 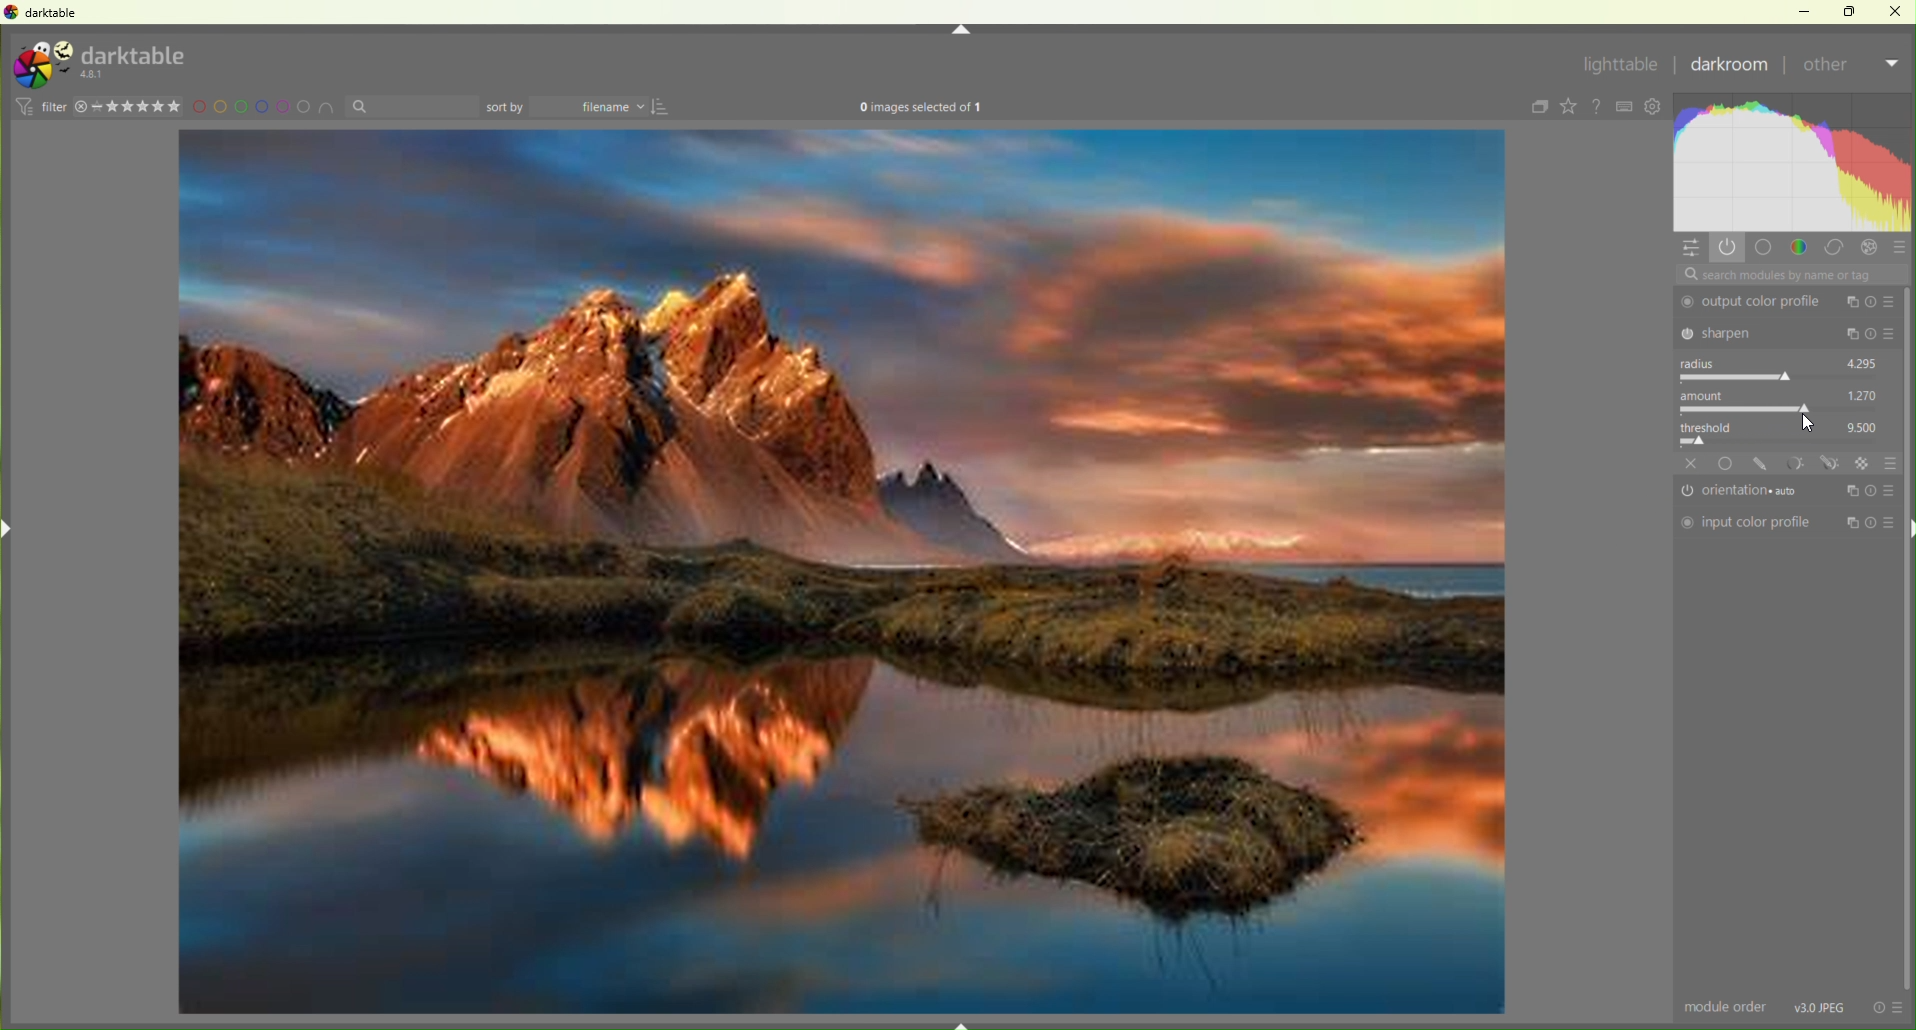 What do you see at coordinates (1746, 492) in the screenshot?
I see `orientation` at bounding box center [1746, 492].